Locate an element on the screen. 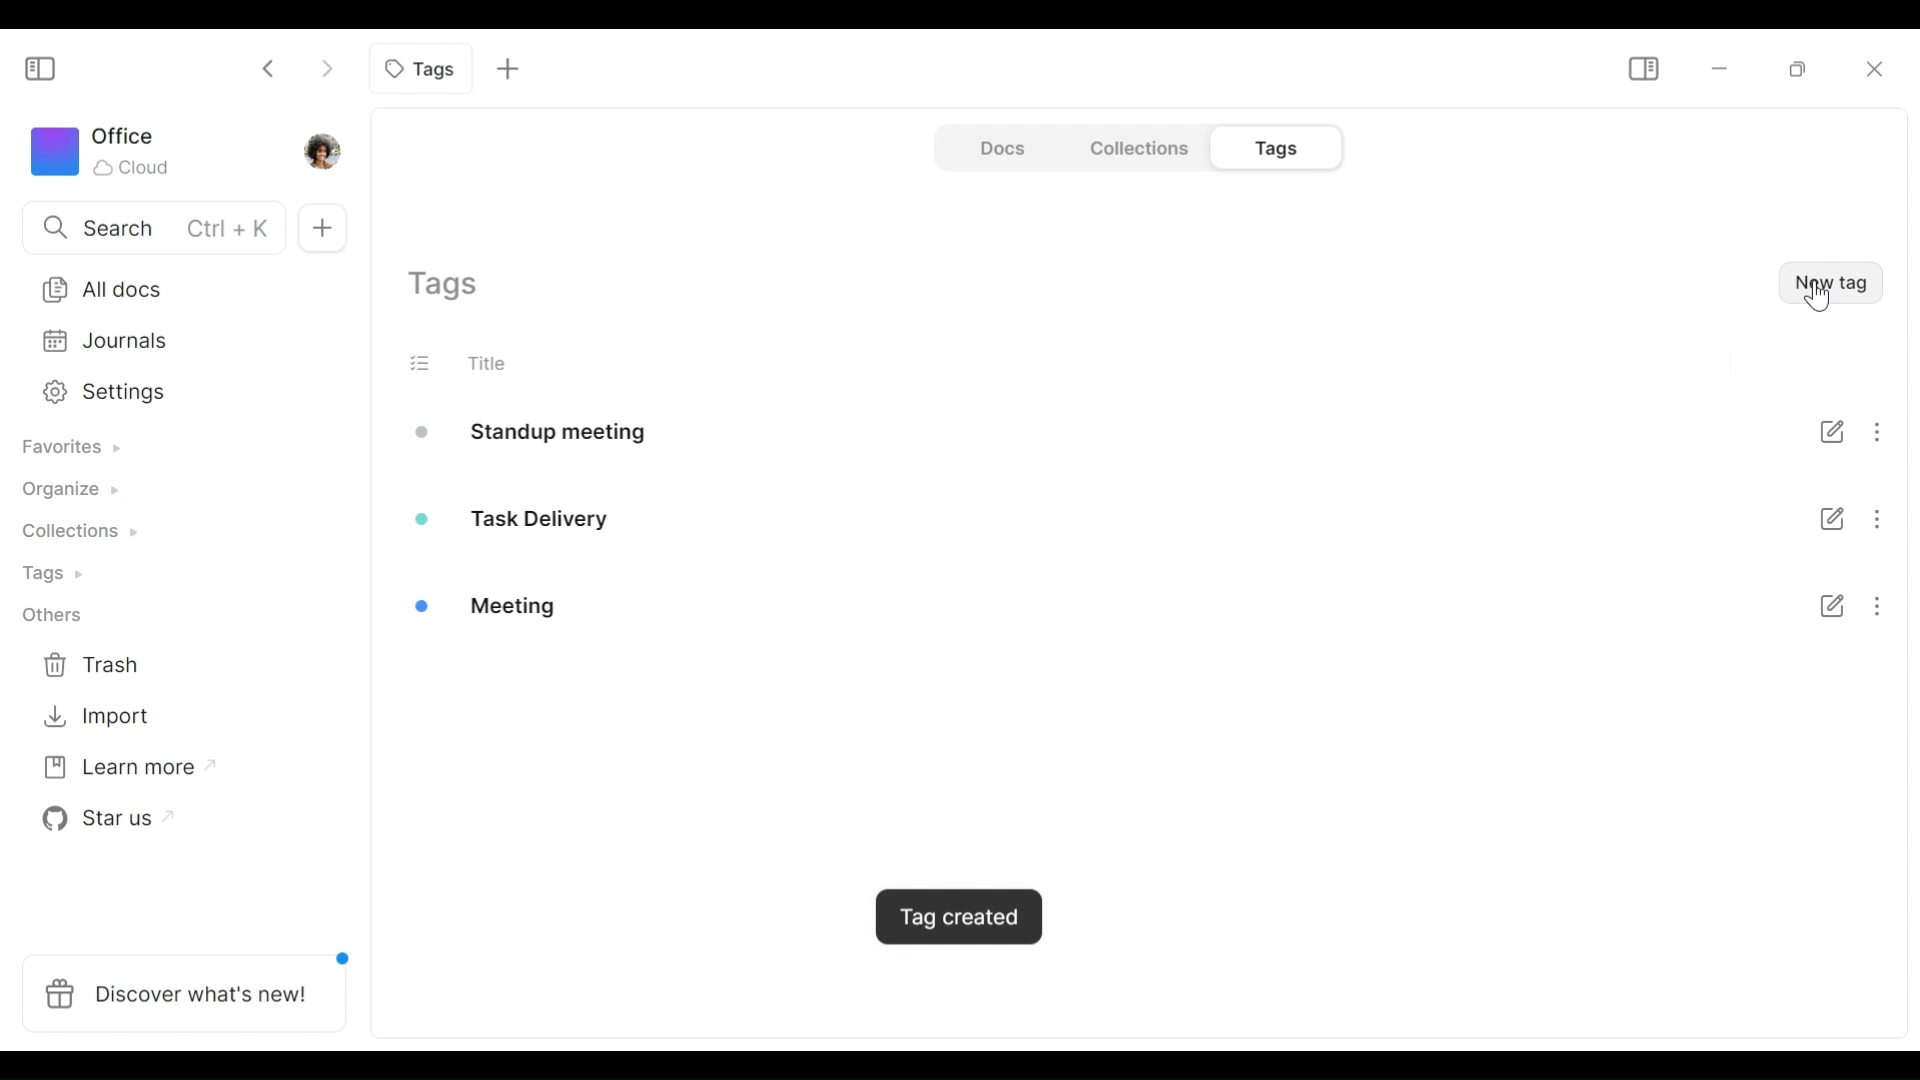 This screenshot has height=1080, width=1920. Collections is located at coordinates (1135, 149).